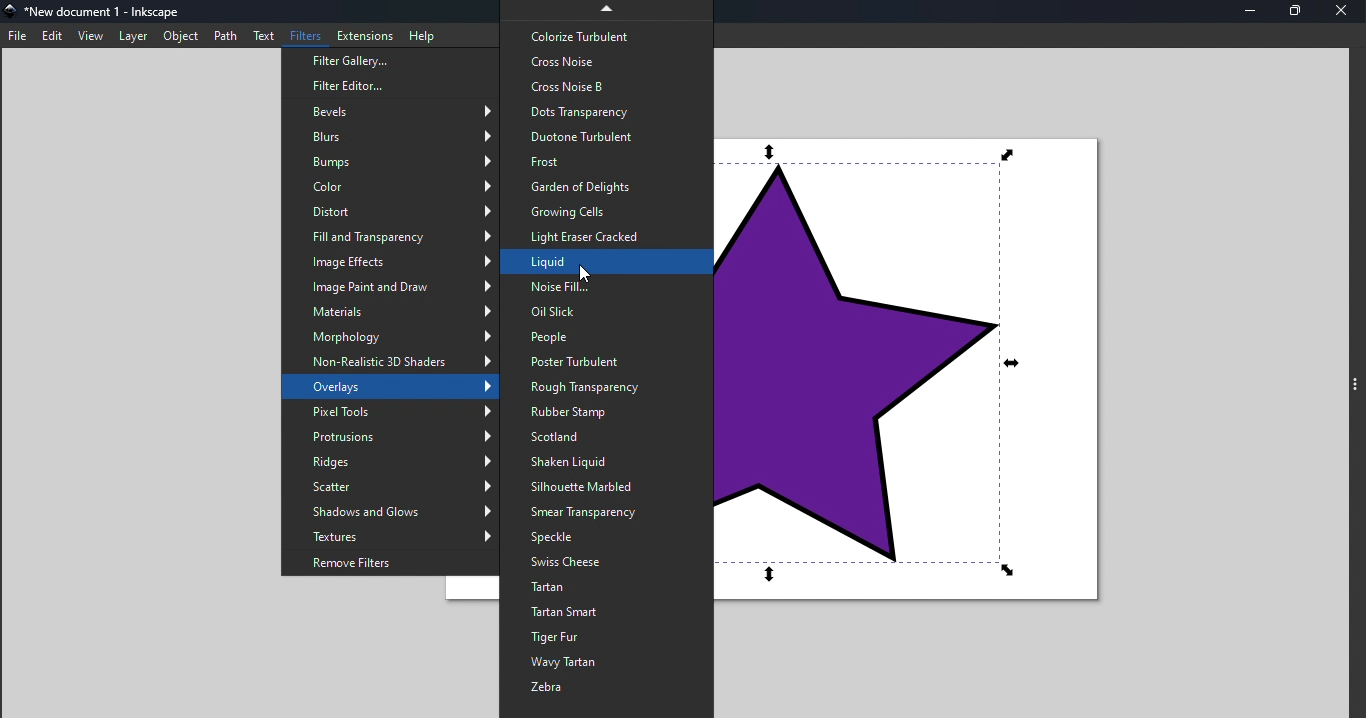 The height and width of the screenshot is (718, 1366). What do you see at coordinates (1300, 14) in the screenshot?
I see `Maximize` at bounding box center [1300, 14].